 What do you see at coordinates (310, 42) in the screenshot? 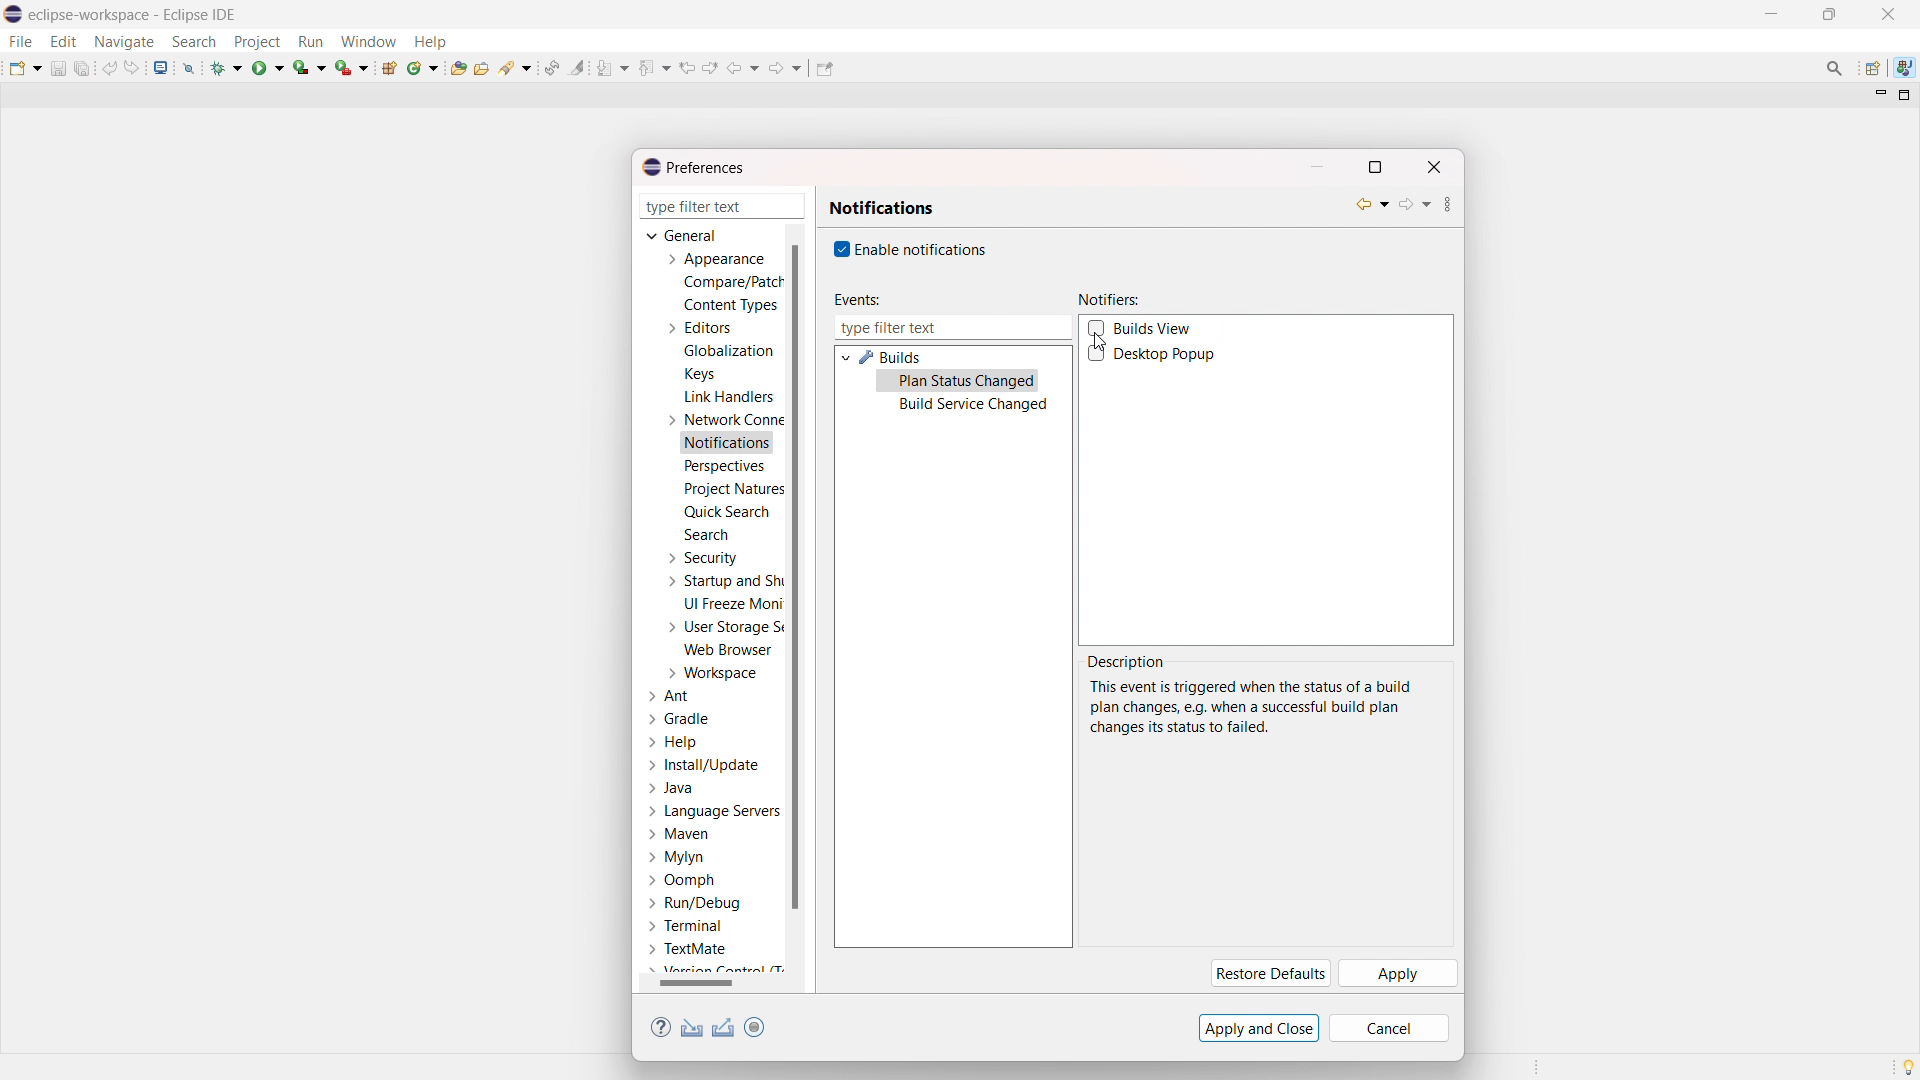
I see `run` at bounding box center [310, 42].